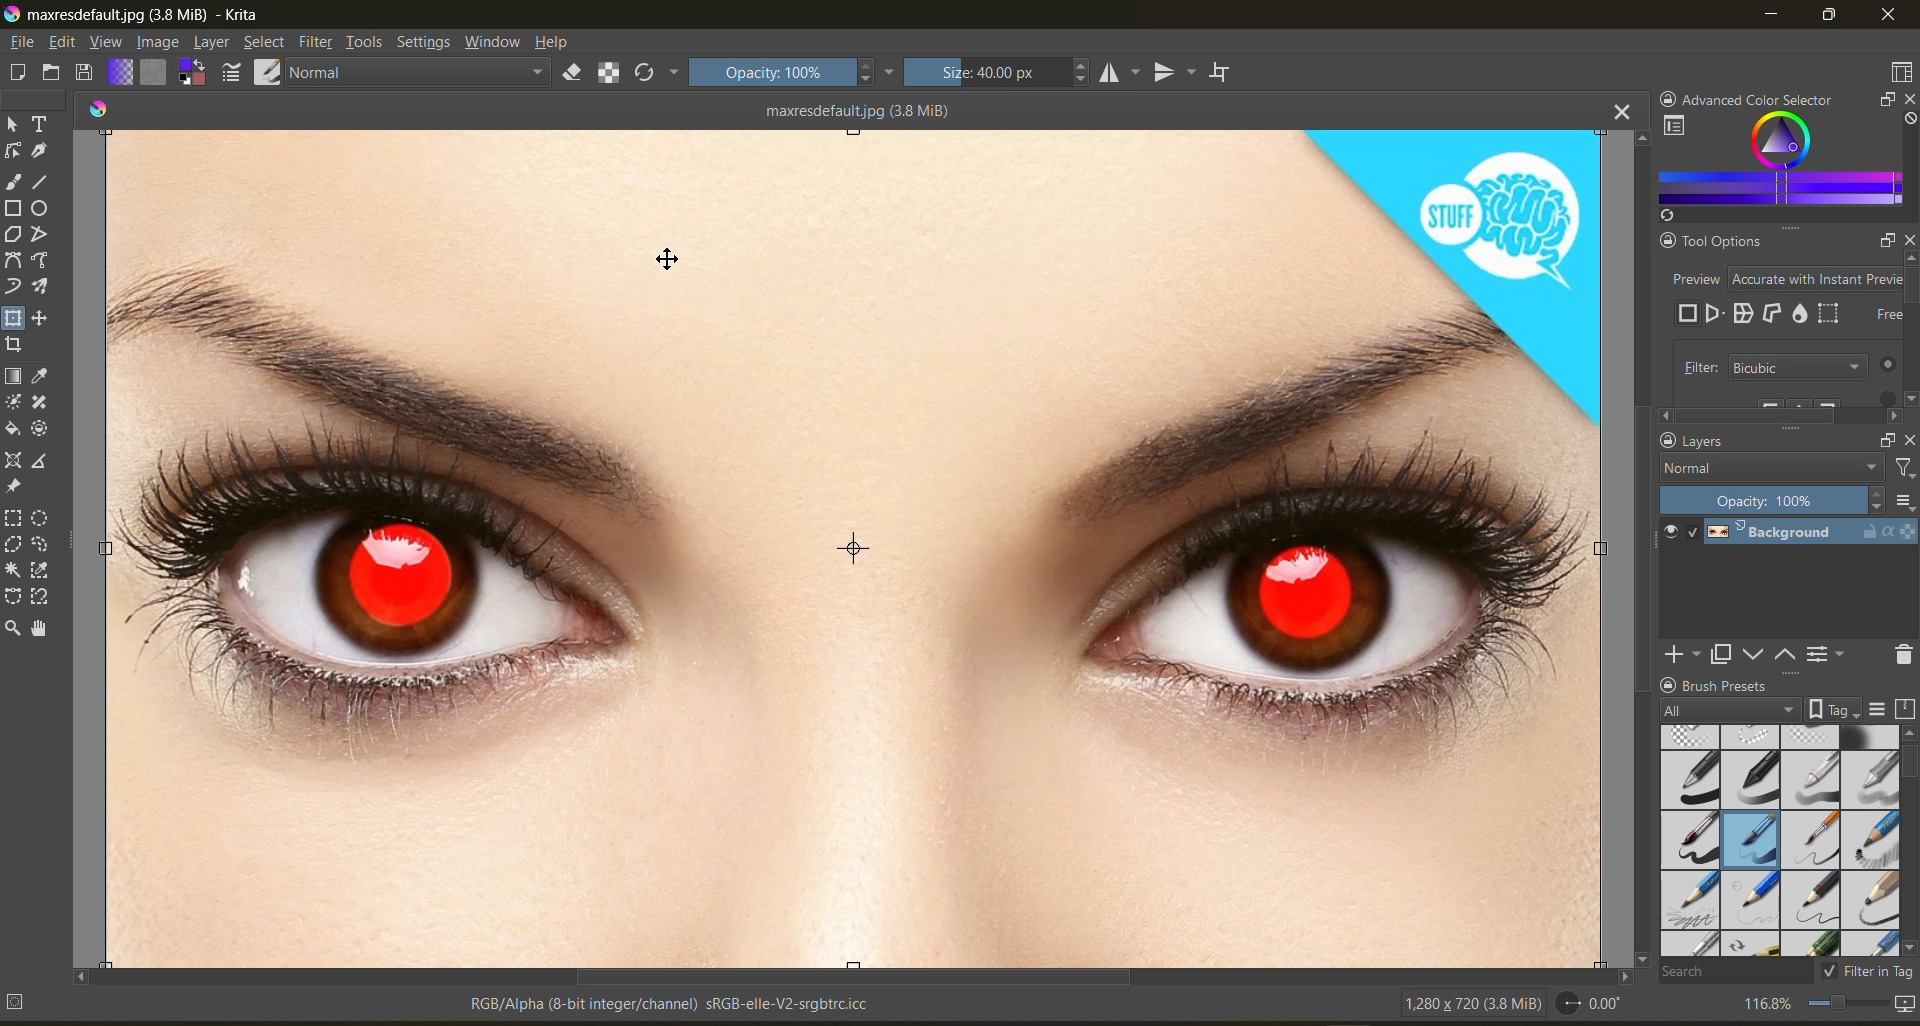  Describe the element at coordinates (16, 344) in the screenshot. I see `tool` at that location.